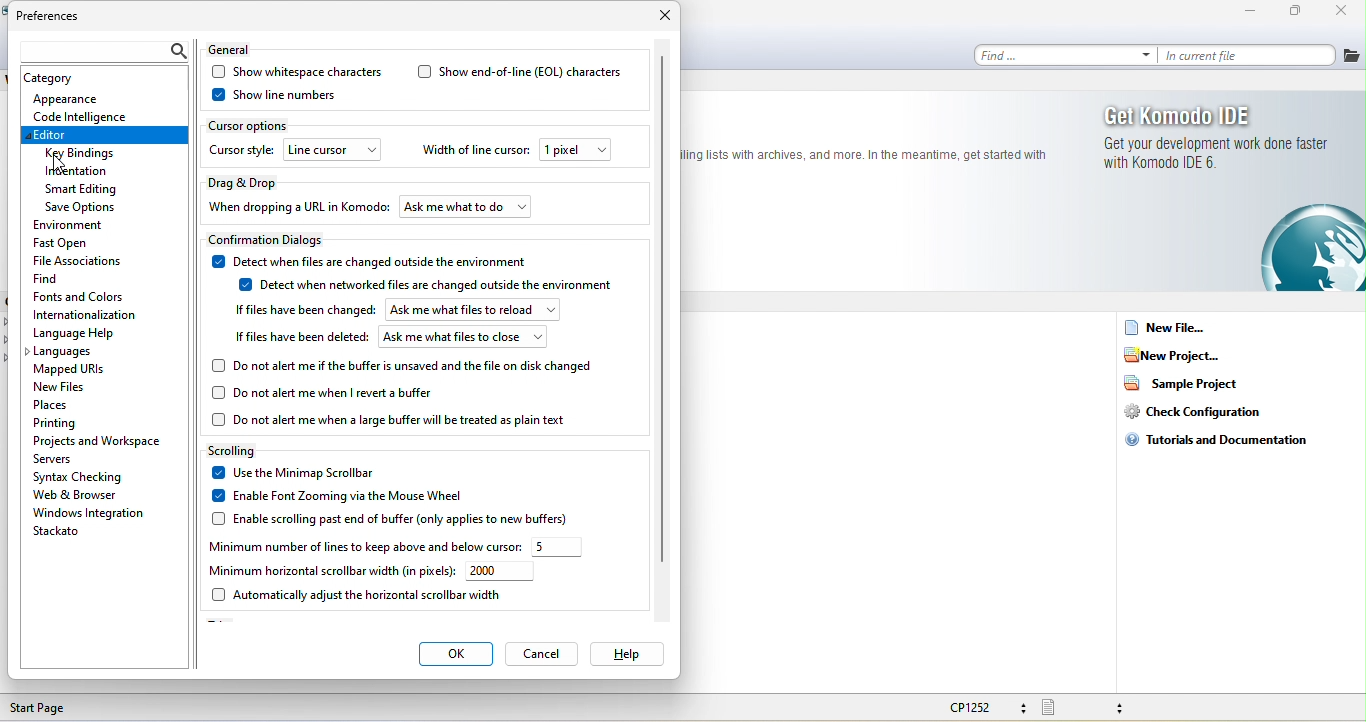 The width and height of the screenshot is (1366, 722). I want to click on use the minimap scrollbar, so click(298, 473).